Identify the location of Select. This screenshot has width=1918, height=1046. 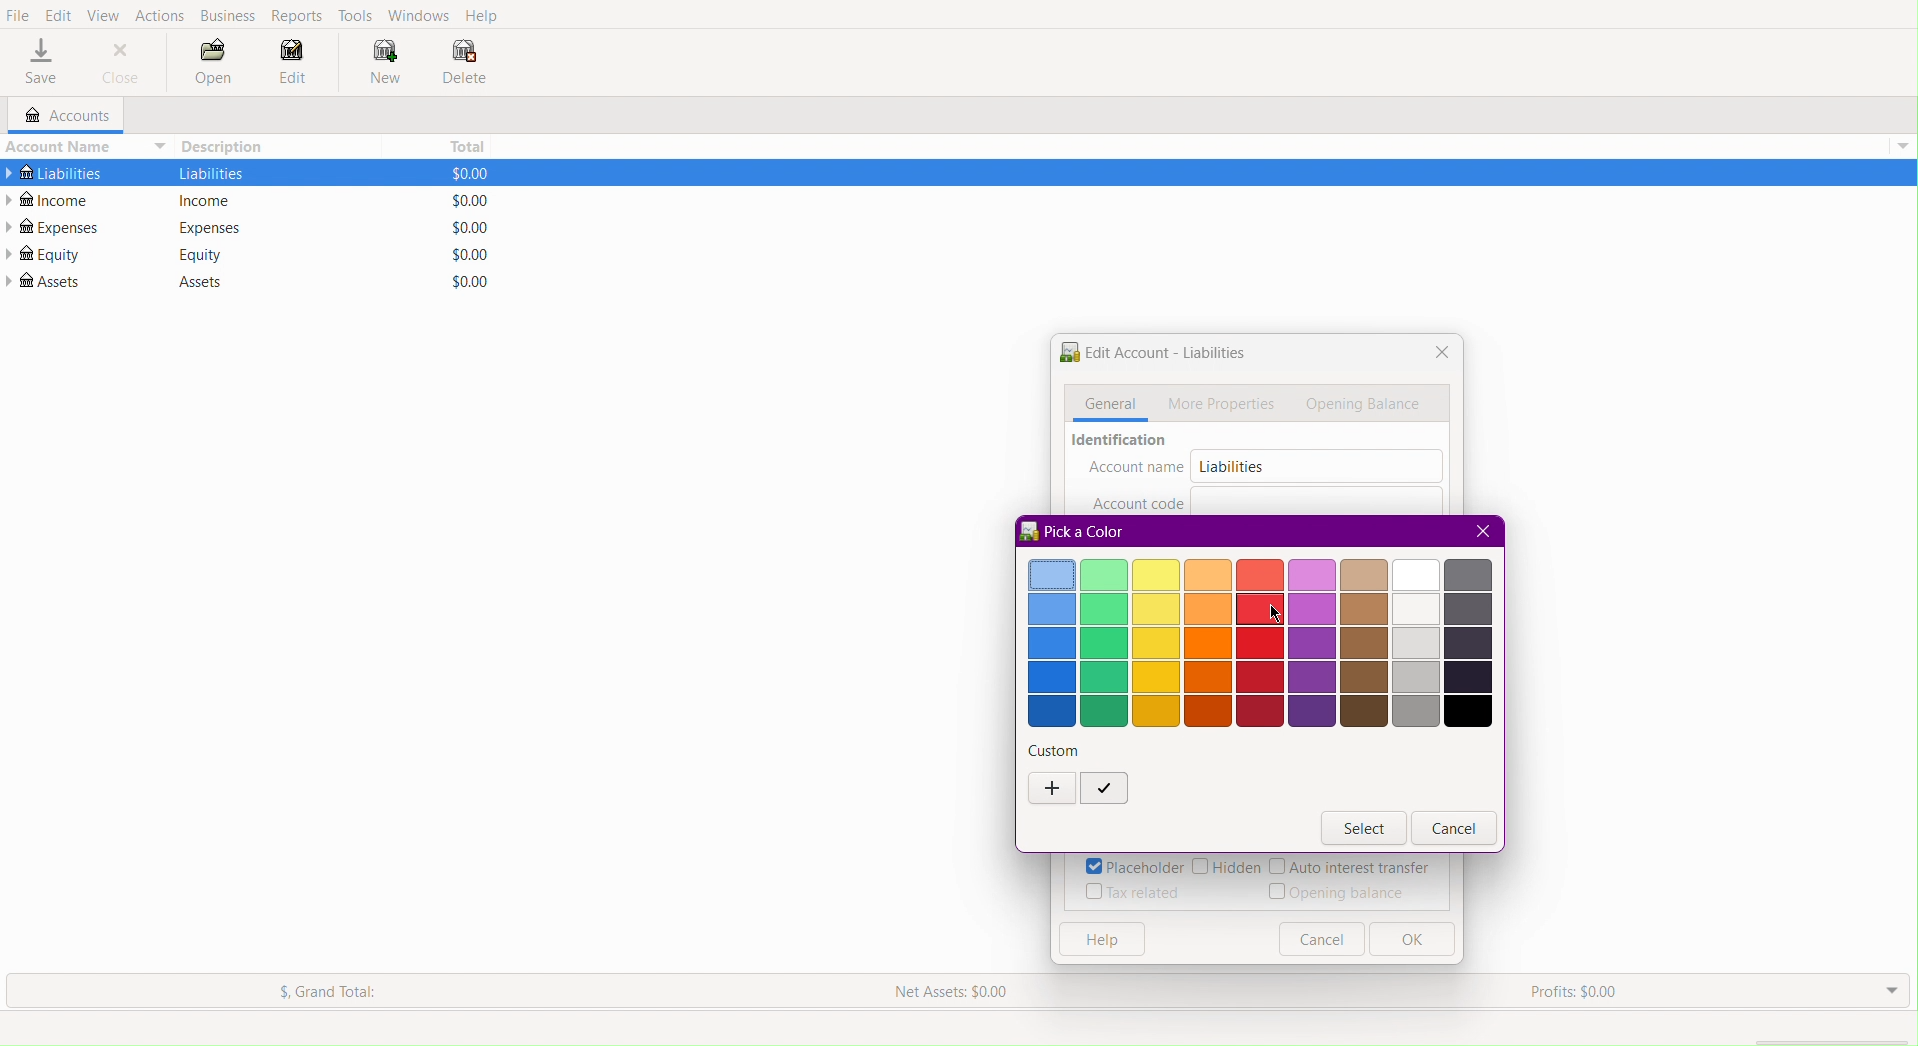
(1364, 829).